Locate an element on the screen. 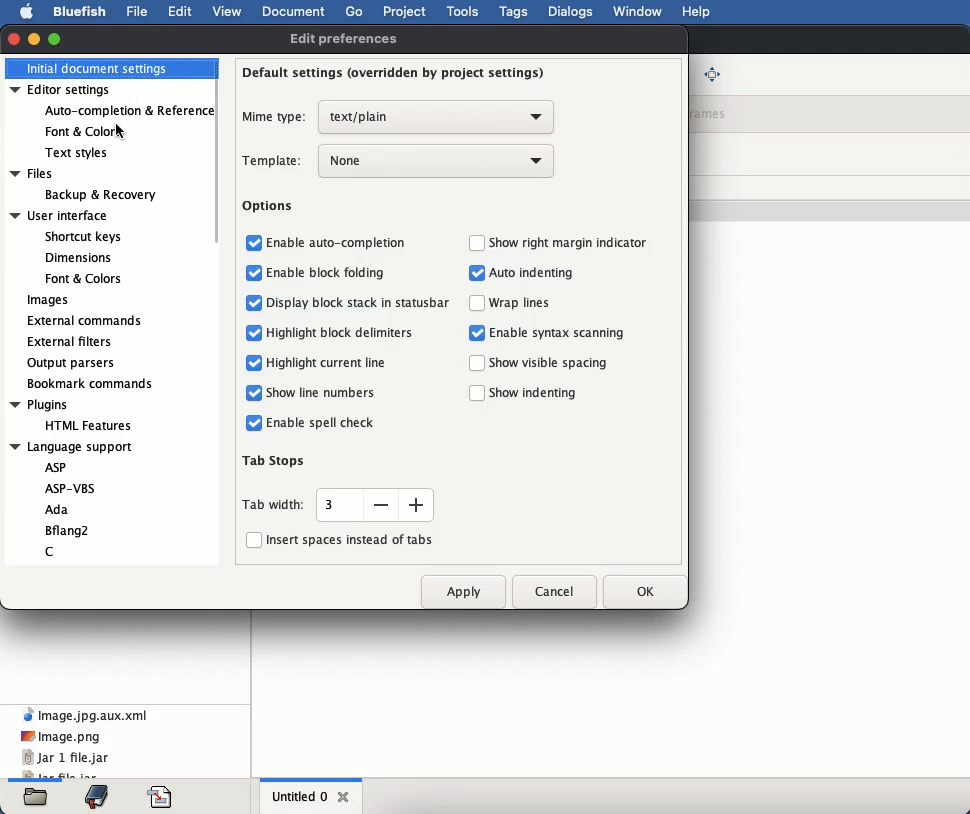  cancel is located at coordinates (556, 592).